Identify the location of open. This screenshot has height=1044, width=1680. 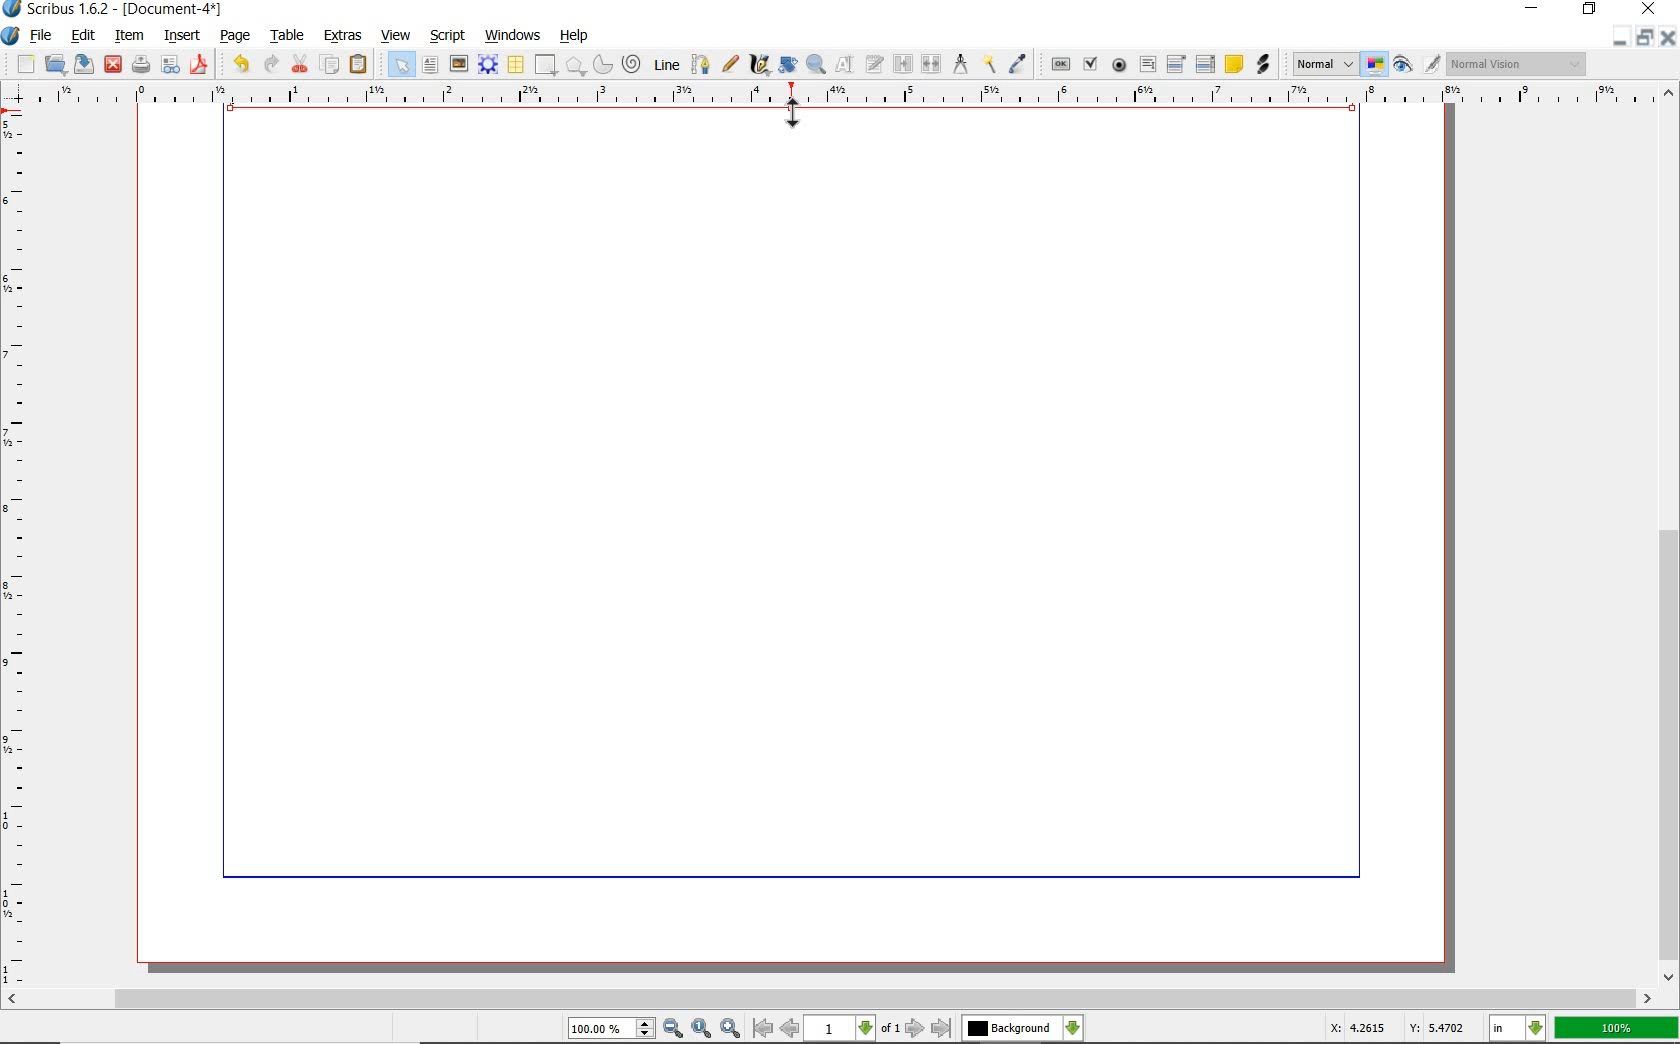
(56, 65).